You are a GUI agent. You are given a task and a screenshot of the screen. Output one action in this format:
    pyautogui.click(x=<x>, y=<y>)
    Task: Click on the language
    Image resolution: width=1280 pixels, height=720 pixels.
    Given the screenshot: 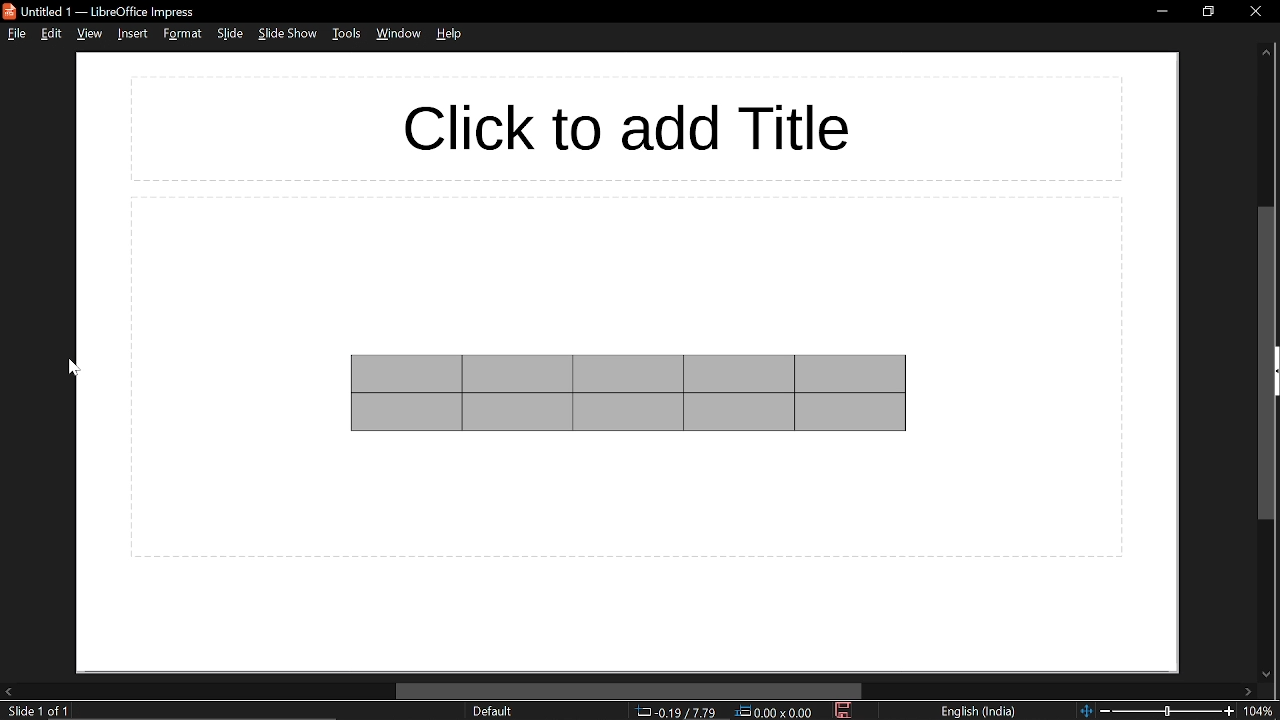 What is the action you would take?
    pyautogui.click(x=974, y=710)
    